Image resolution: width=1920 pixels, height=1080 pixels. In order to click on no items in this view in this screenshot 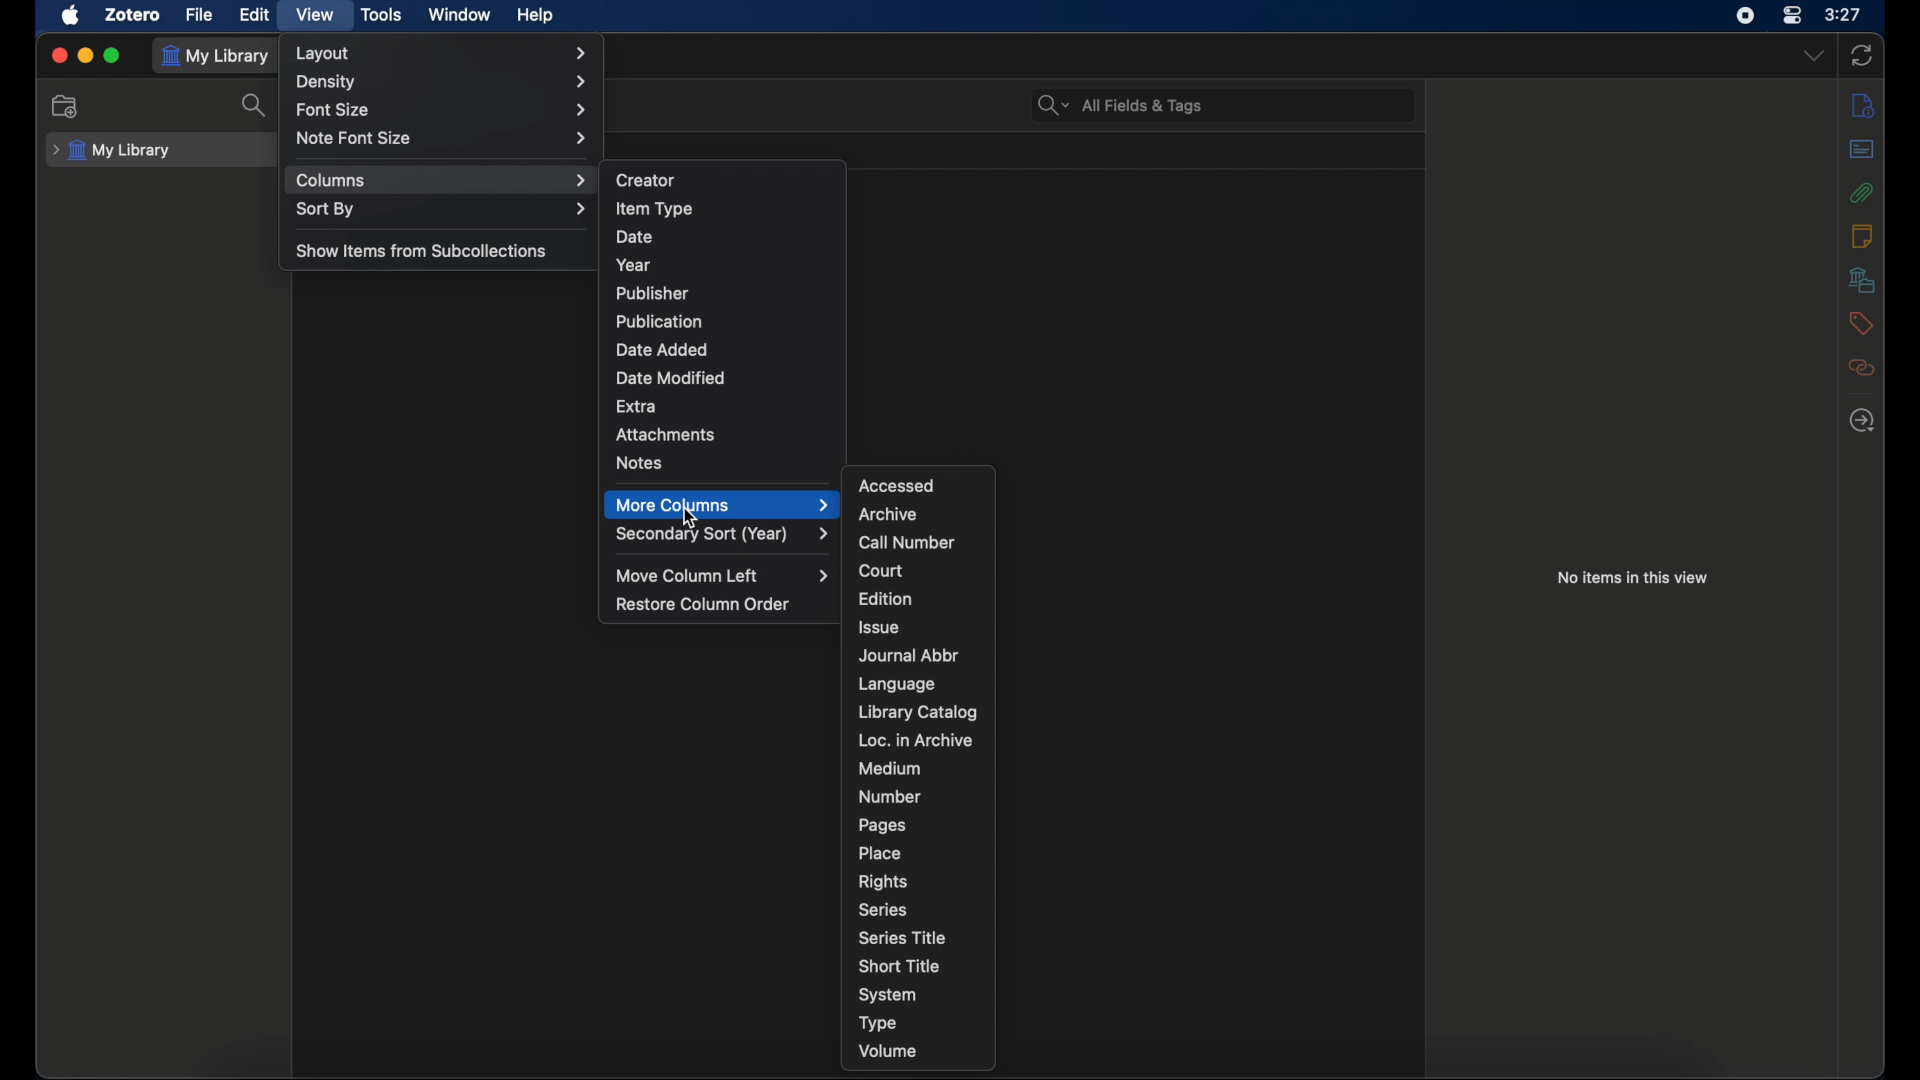, I will do `click(1633, 578)`.